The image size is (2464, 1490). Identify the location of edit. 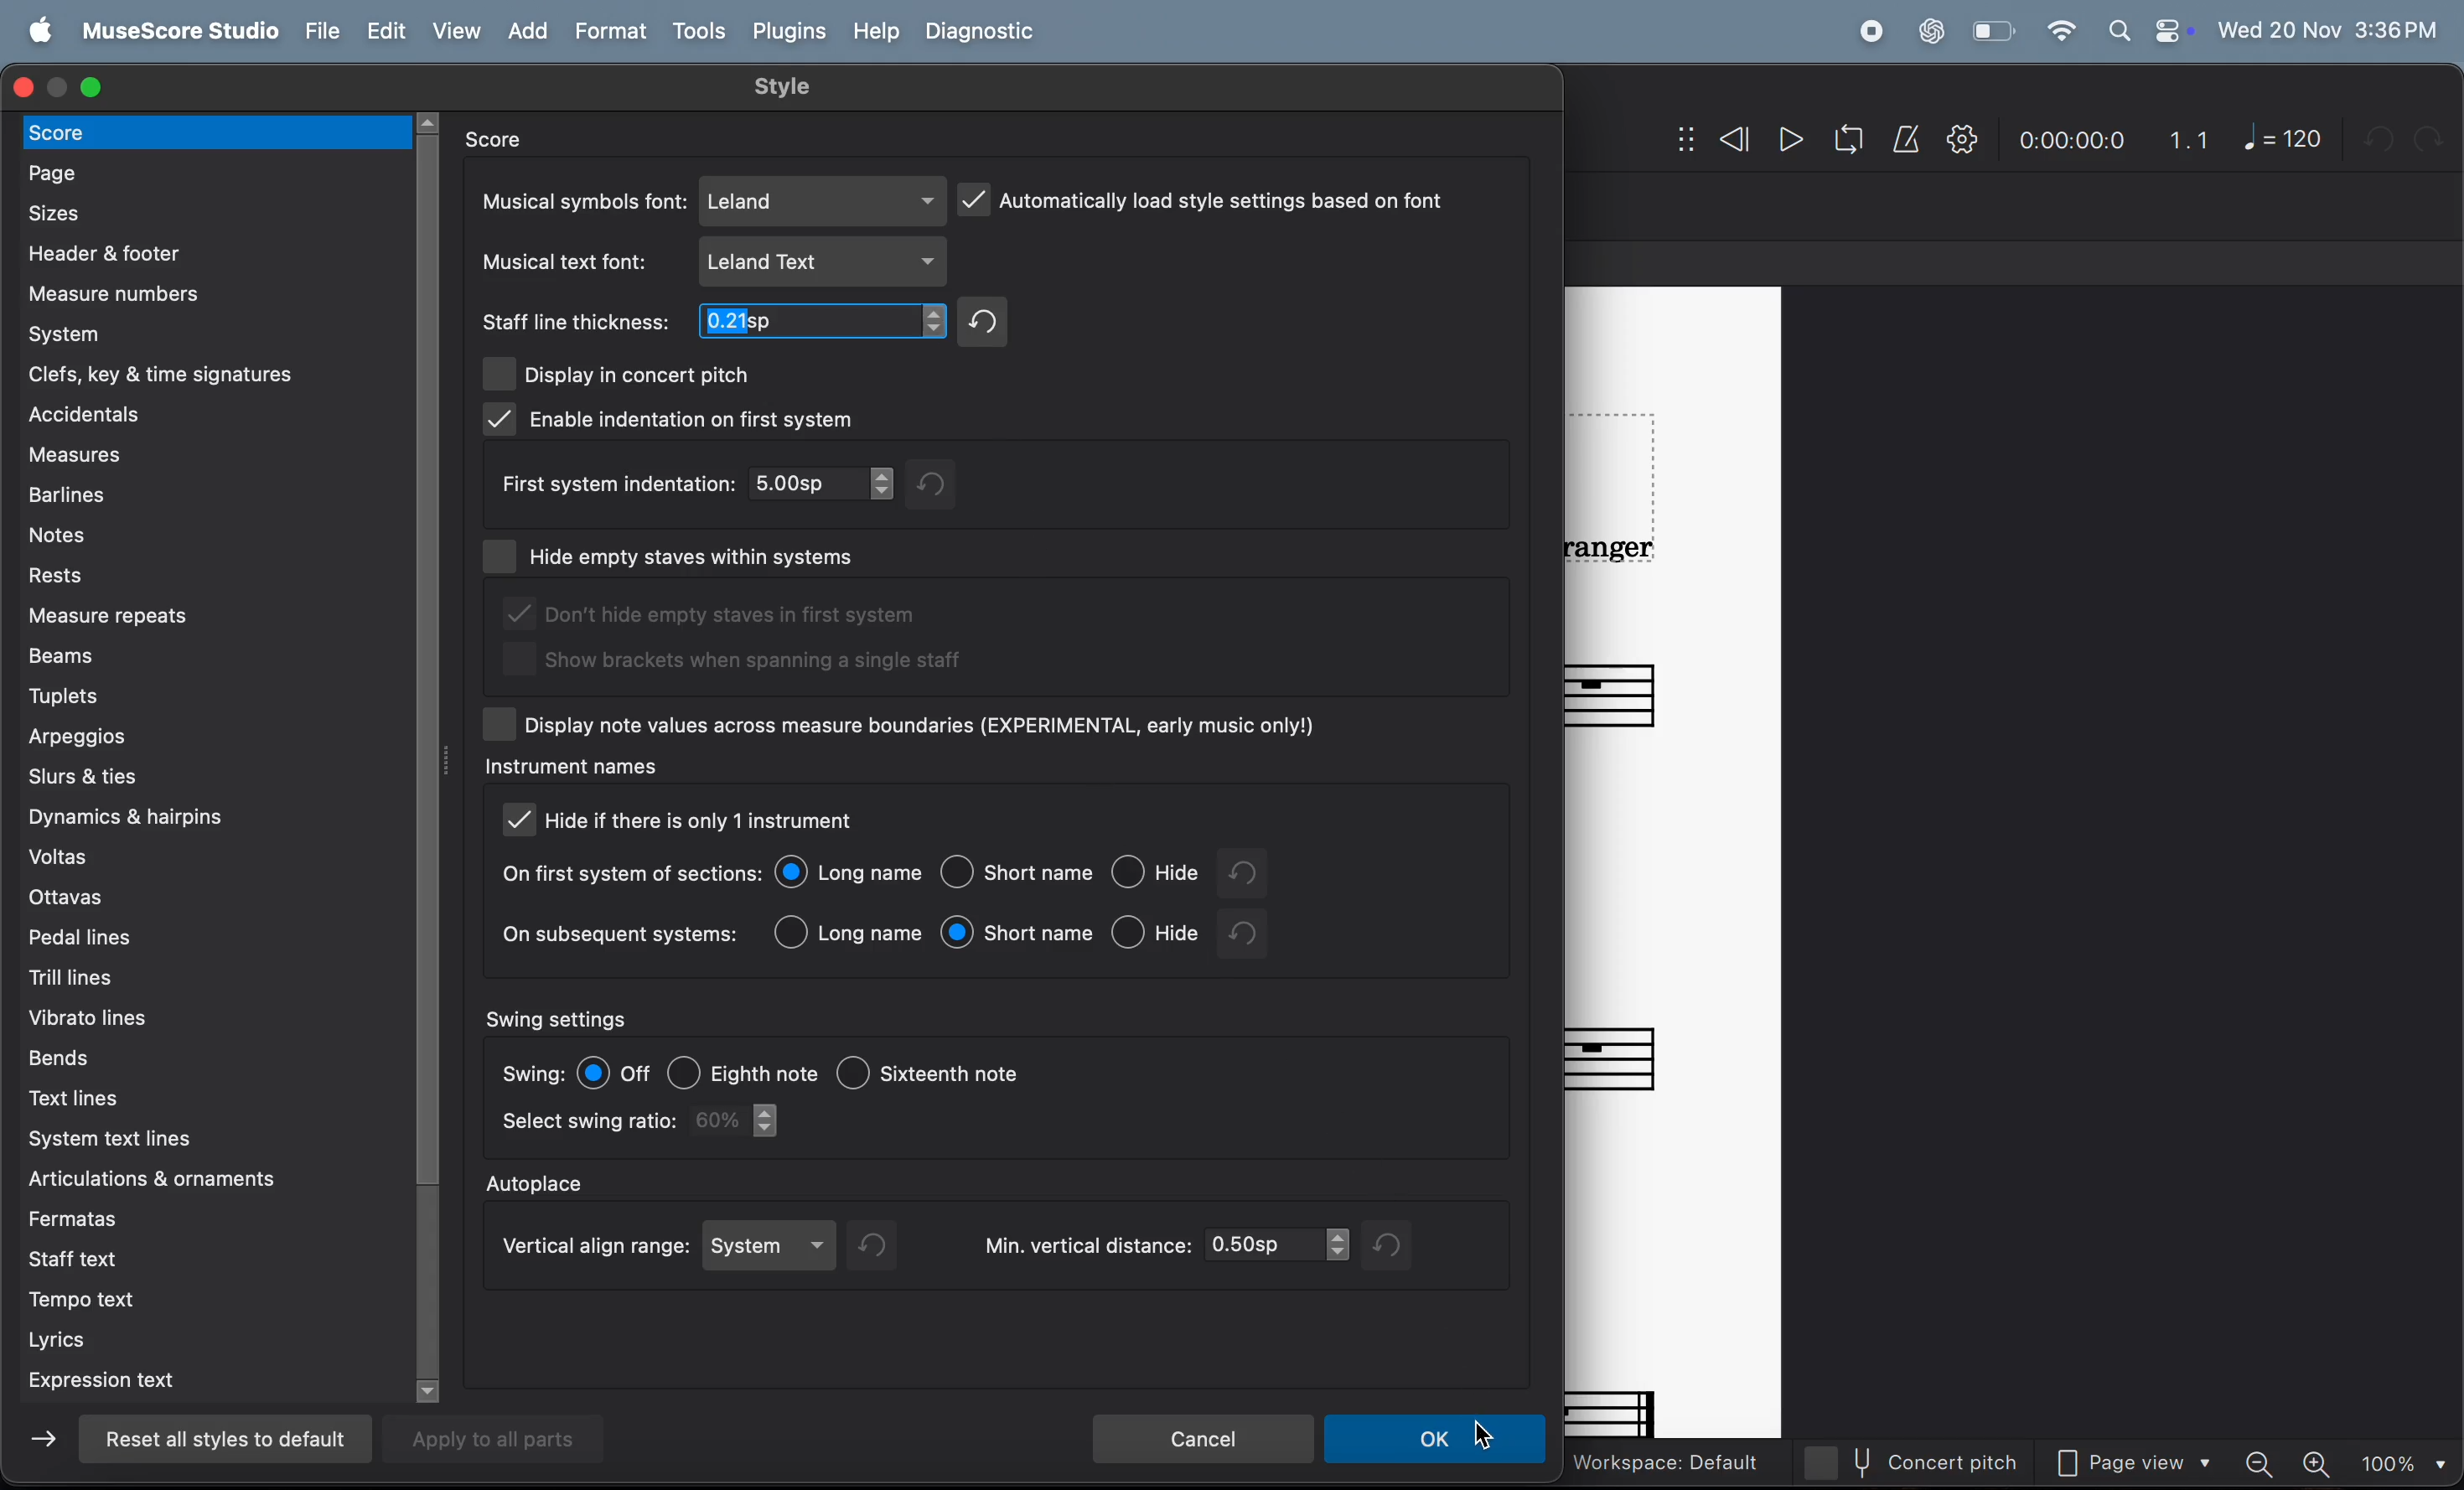
(384, 32).